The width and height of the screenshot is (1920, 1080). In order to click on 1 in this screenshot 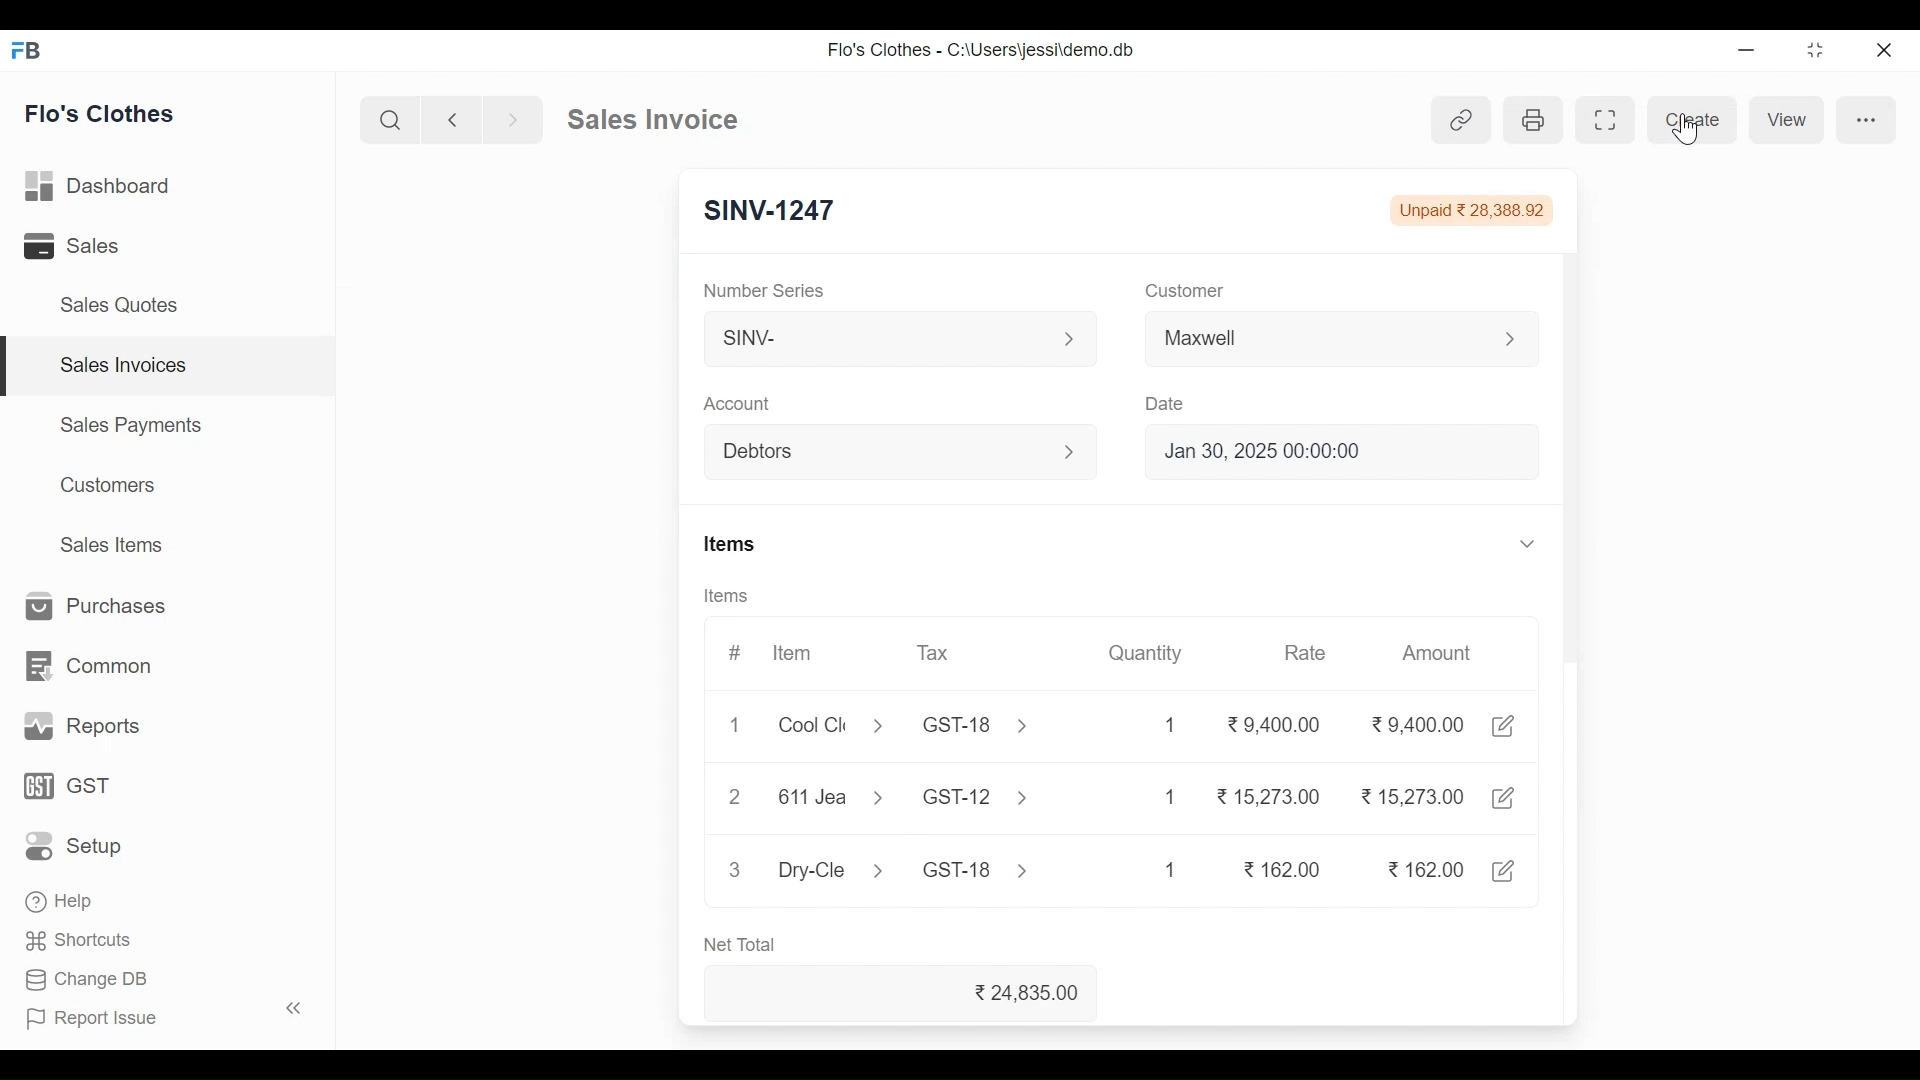, I will do `click(1170, 869)`.